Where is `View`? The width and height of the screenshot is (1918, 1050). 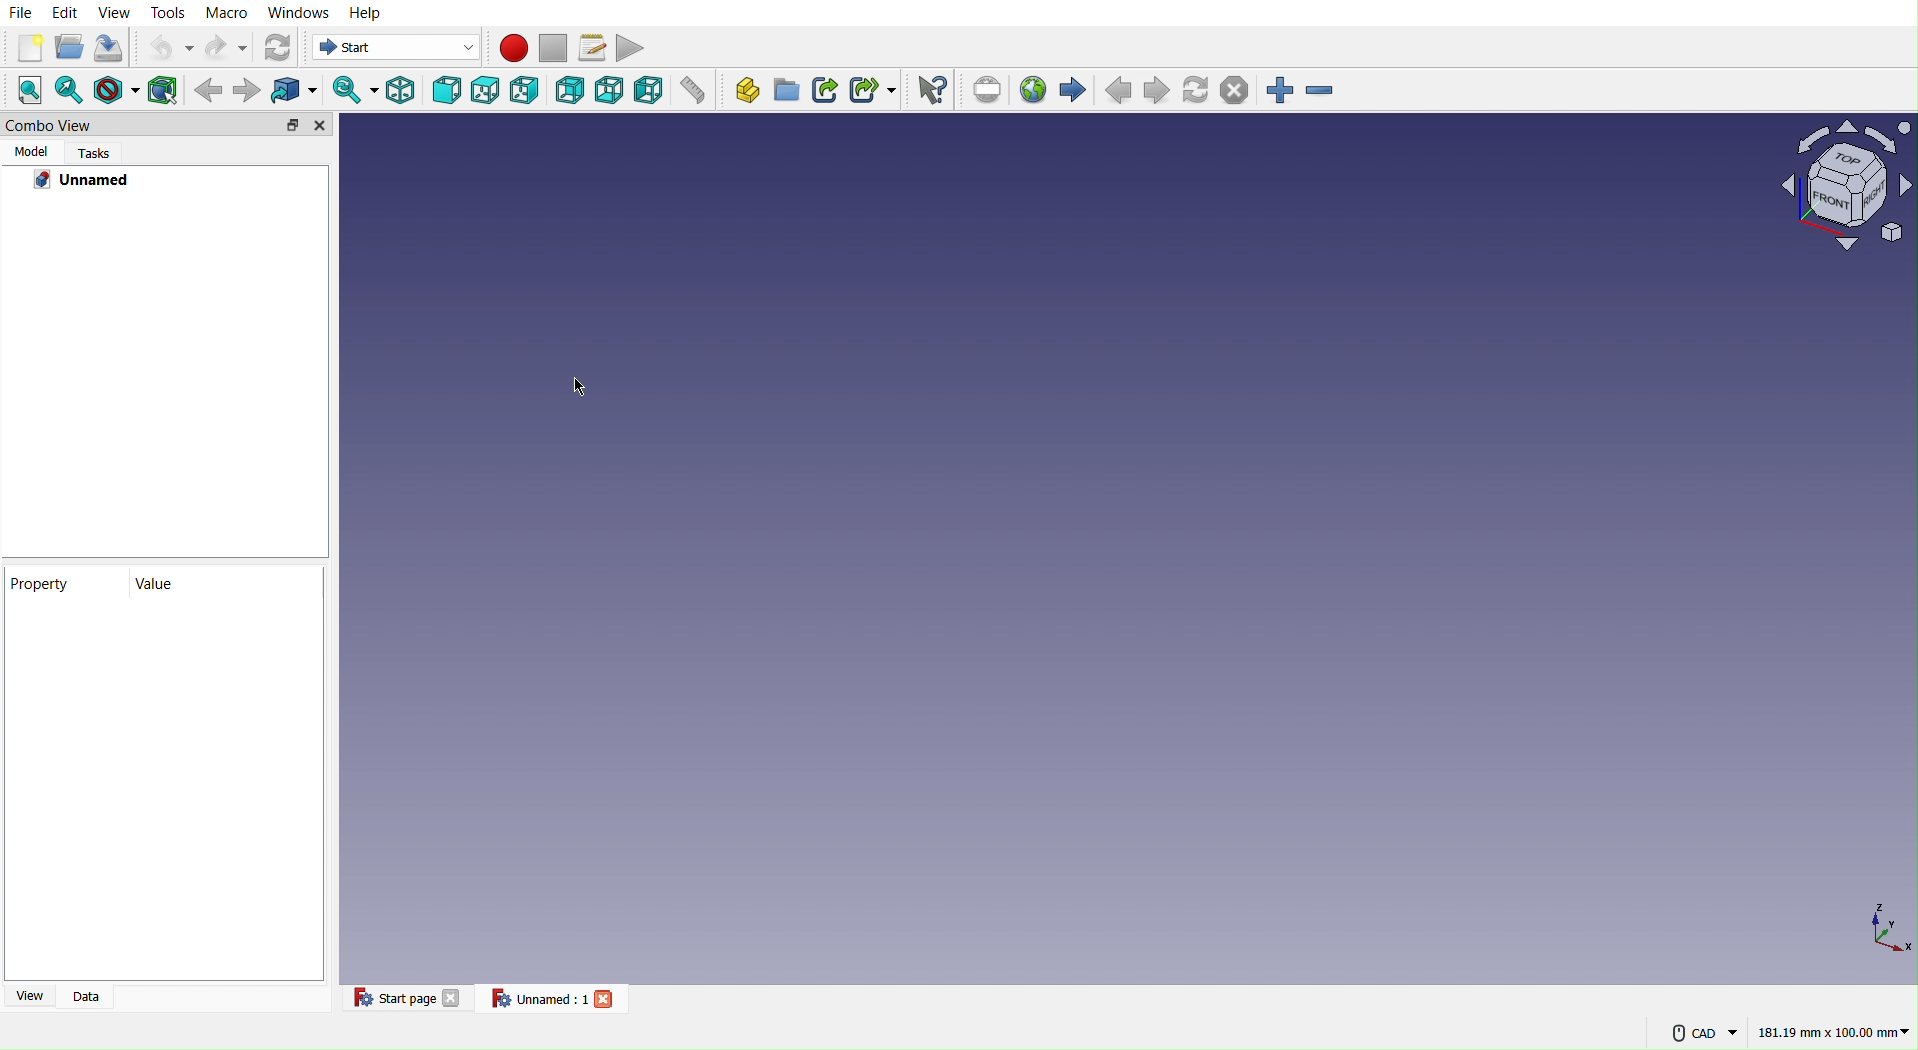 View is located at coordinates (116, 13).